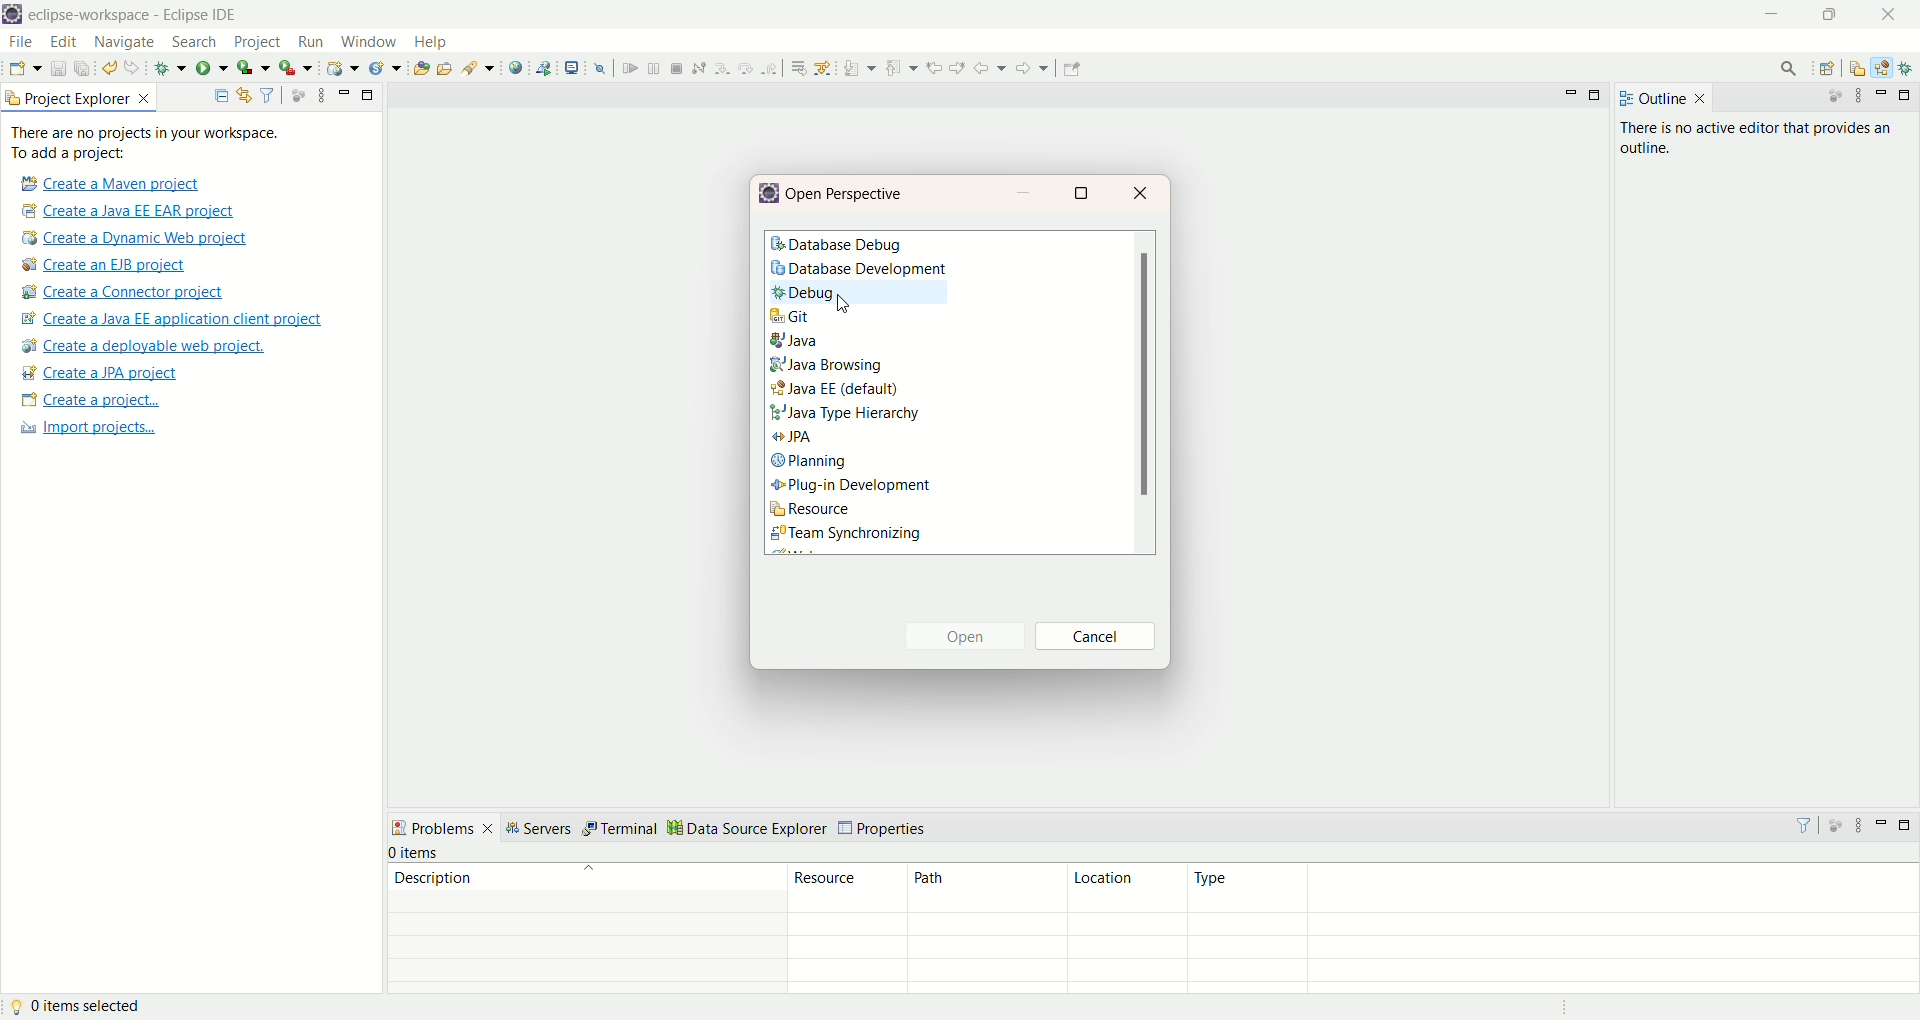 Image resolution: width=1920 pixels, height=1020 pixels. I want to click on help, so click(432, 42).